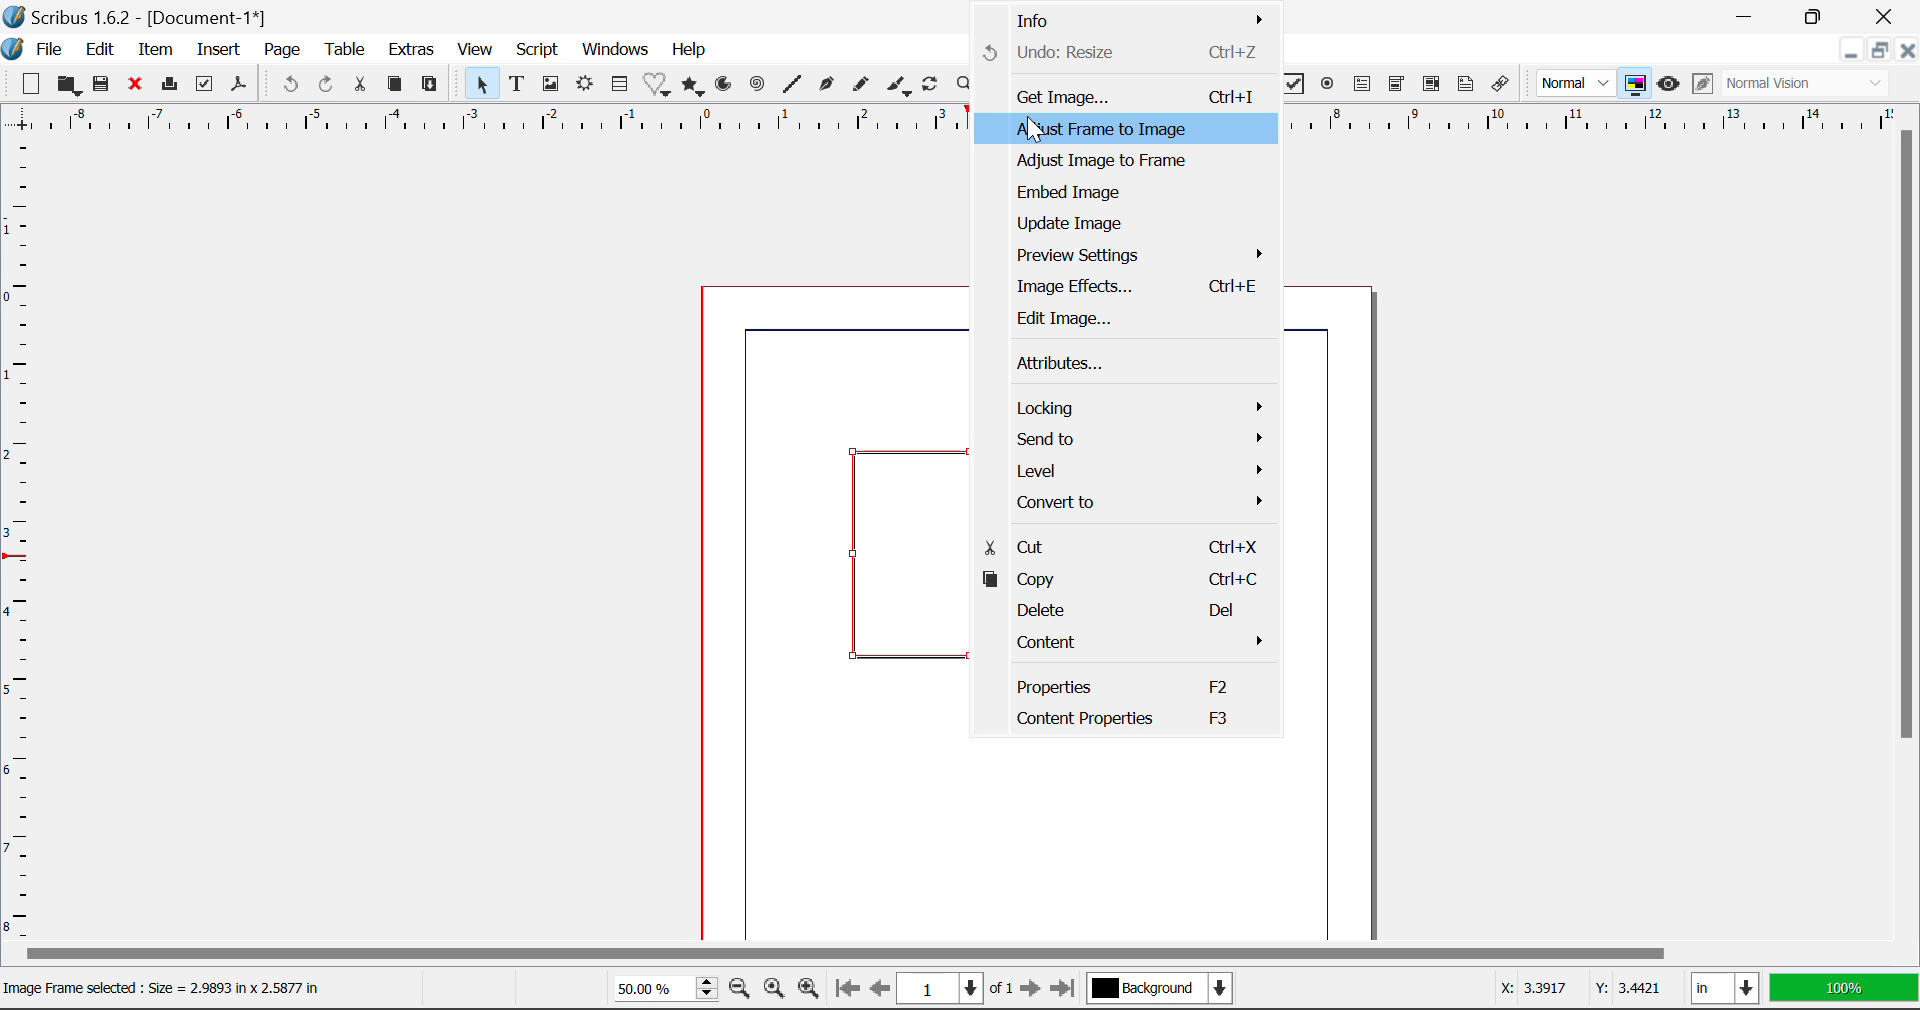 The image size is (1920, 1010). Describe the element at coordinates (1158, 985) in the screenshot. I see `Page Background` at that location.